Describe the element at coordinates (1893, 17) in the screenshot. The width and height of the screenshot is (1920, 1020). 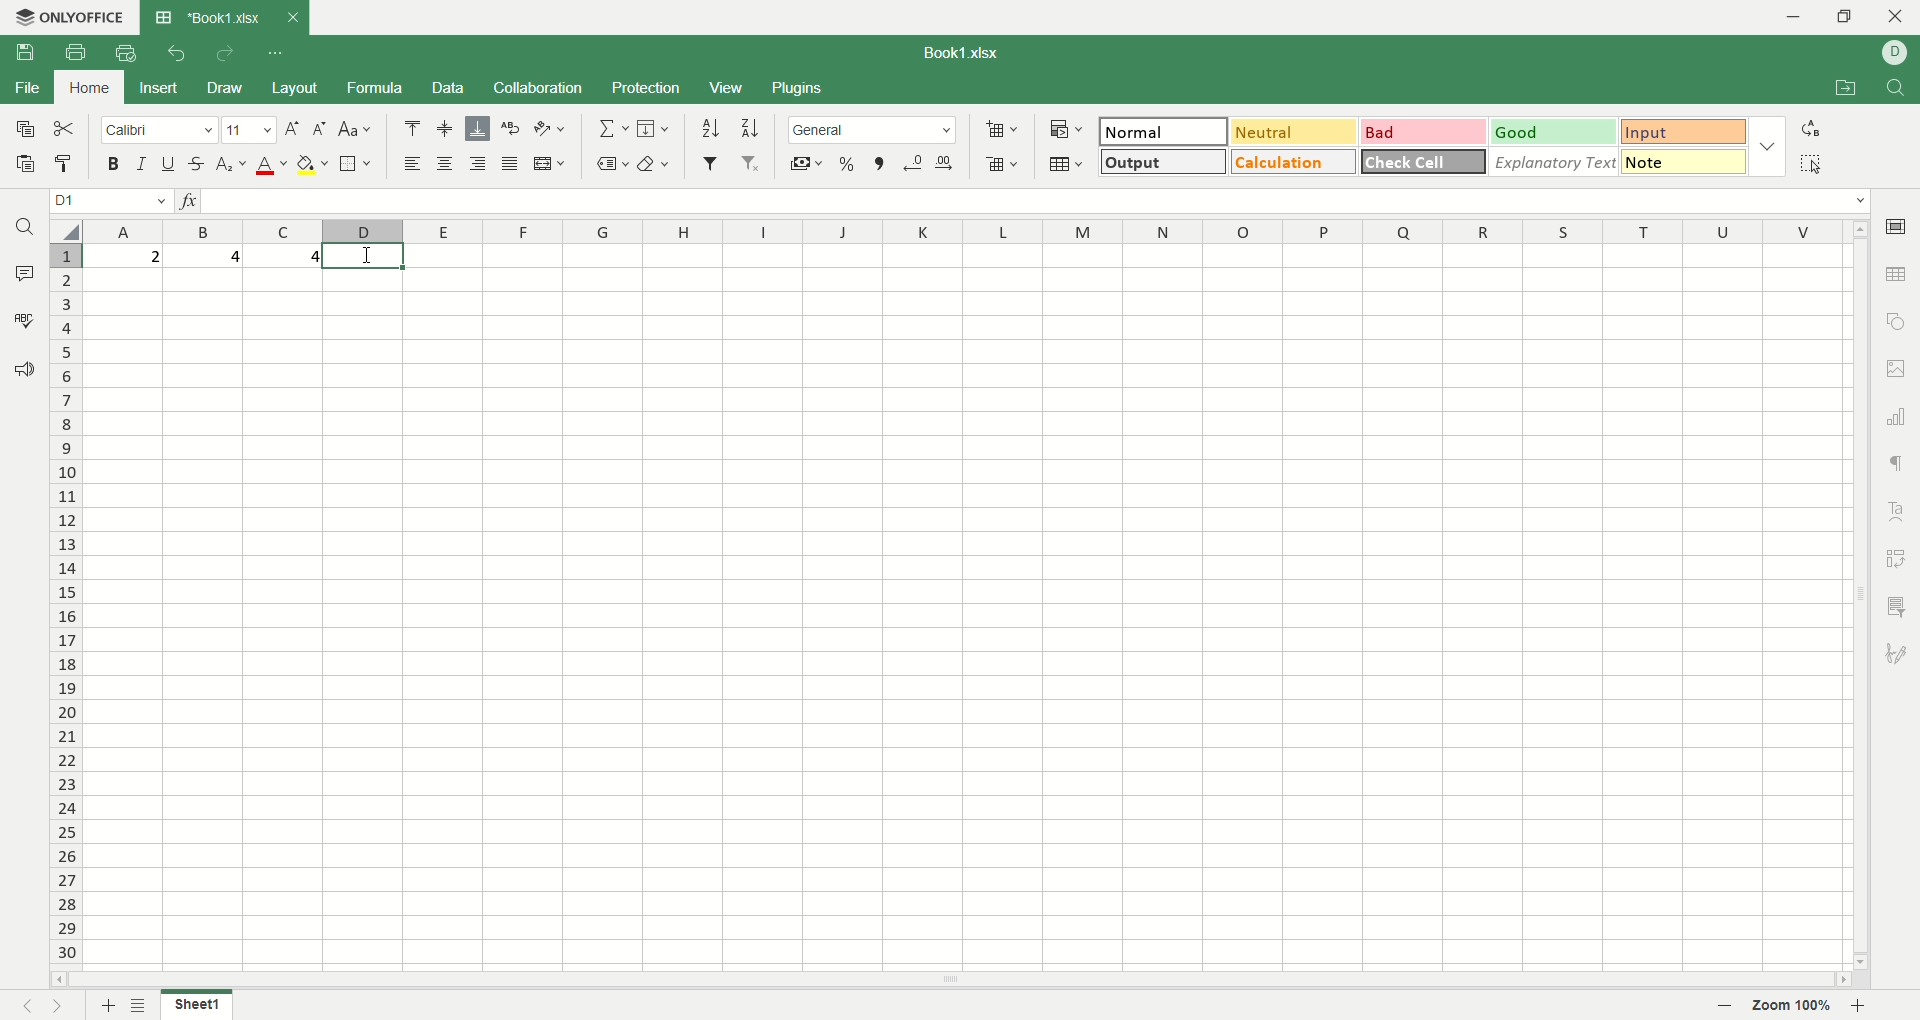
I see `close` at that location.